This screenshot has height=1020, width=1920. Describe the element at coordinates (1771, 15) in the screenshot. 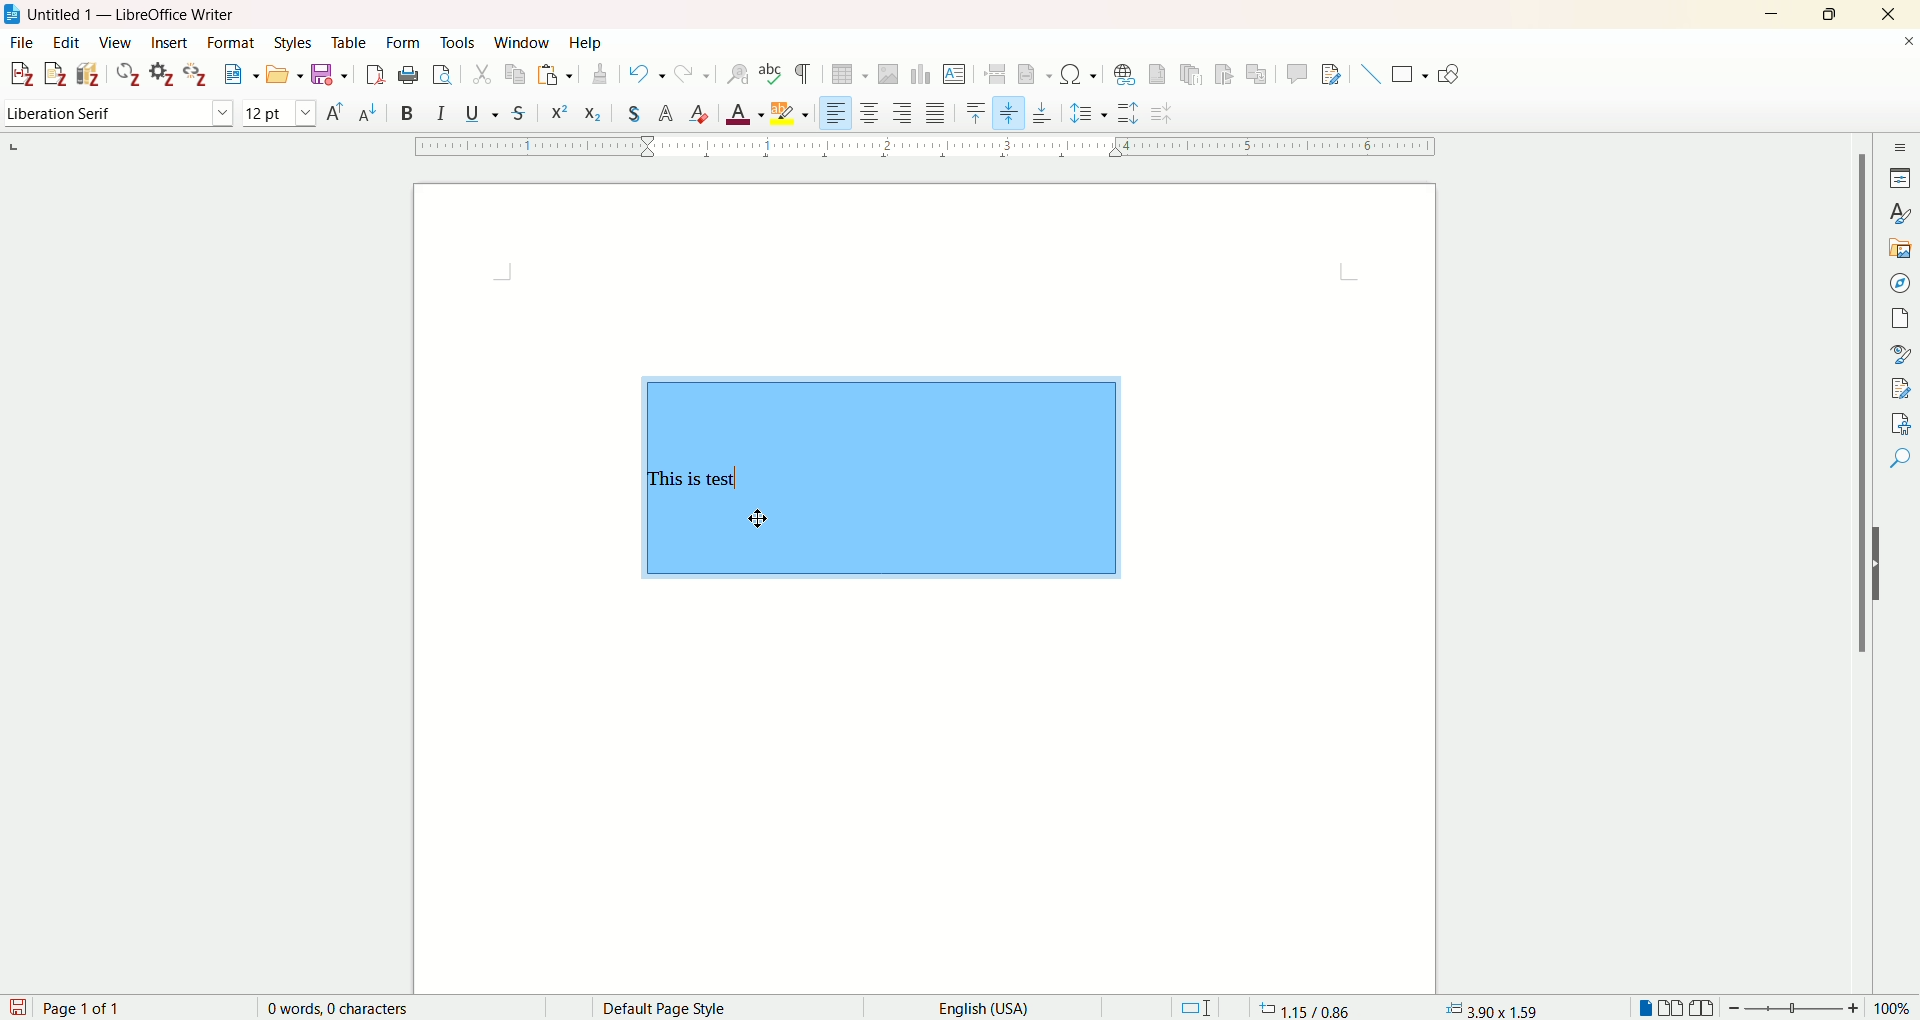

I see `minimize` at that location.